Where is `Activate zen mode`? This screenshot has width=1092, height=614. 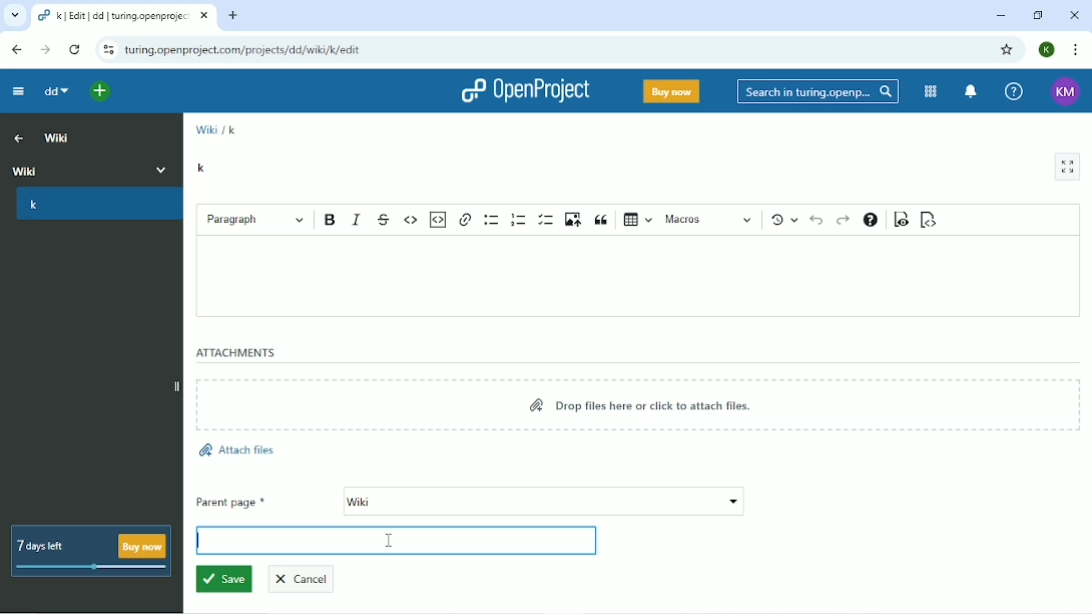 Activate zen mode is located at coordinates (1068, 167).